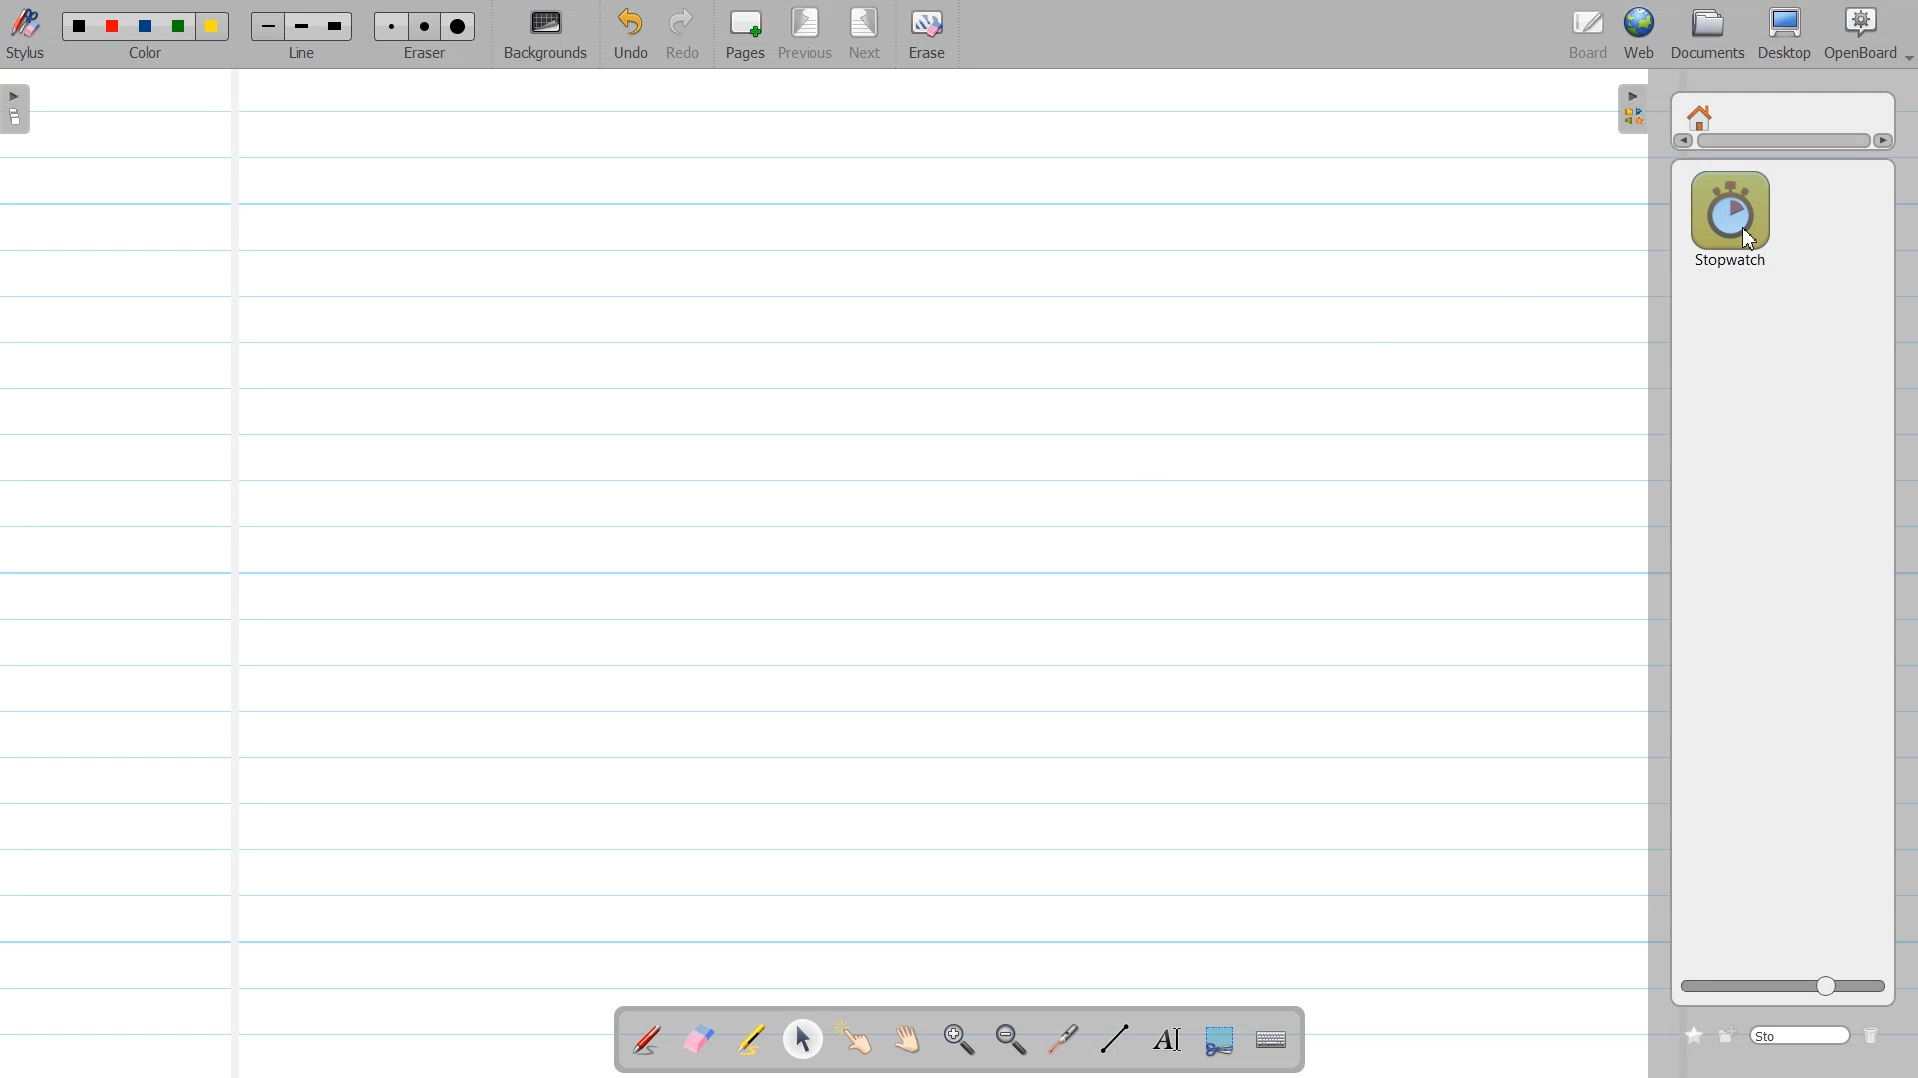 Image resolution: width=1918 pixels, height=1078 pixels. I want to click on Interact with Item, so click(861, 1039).